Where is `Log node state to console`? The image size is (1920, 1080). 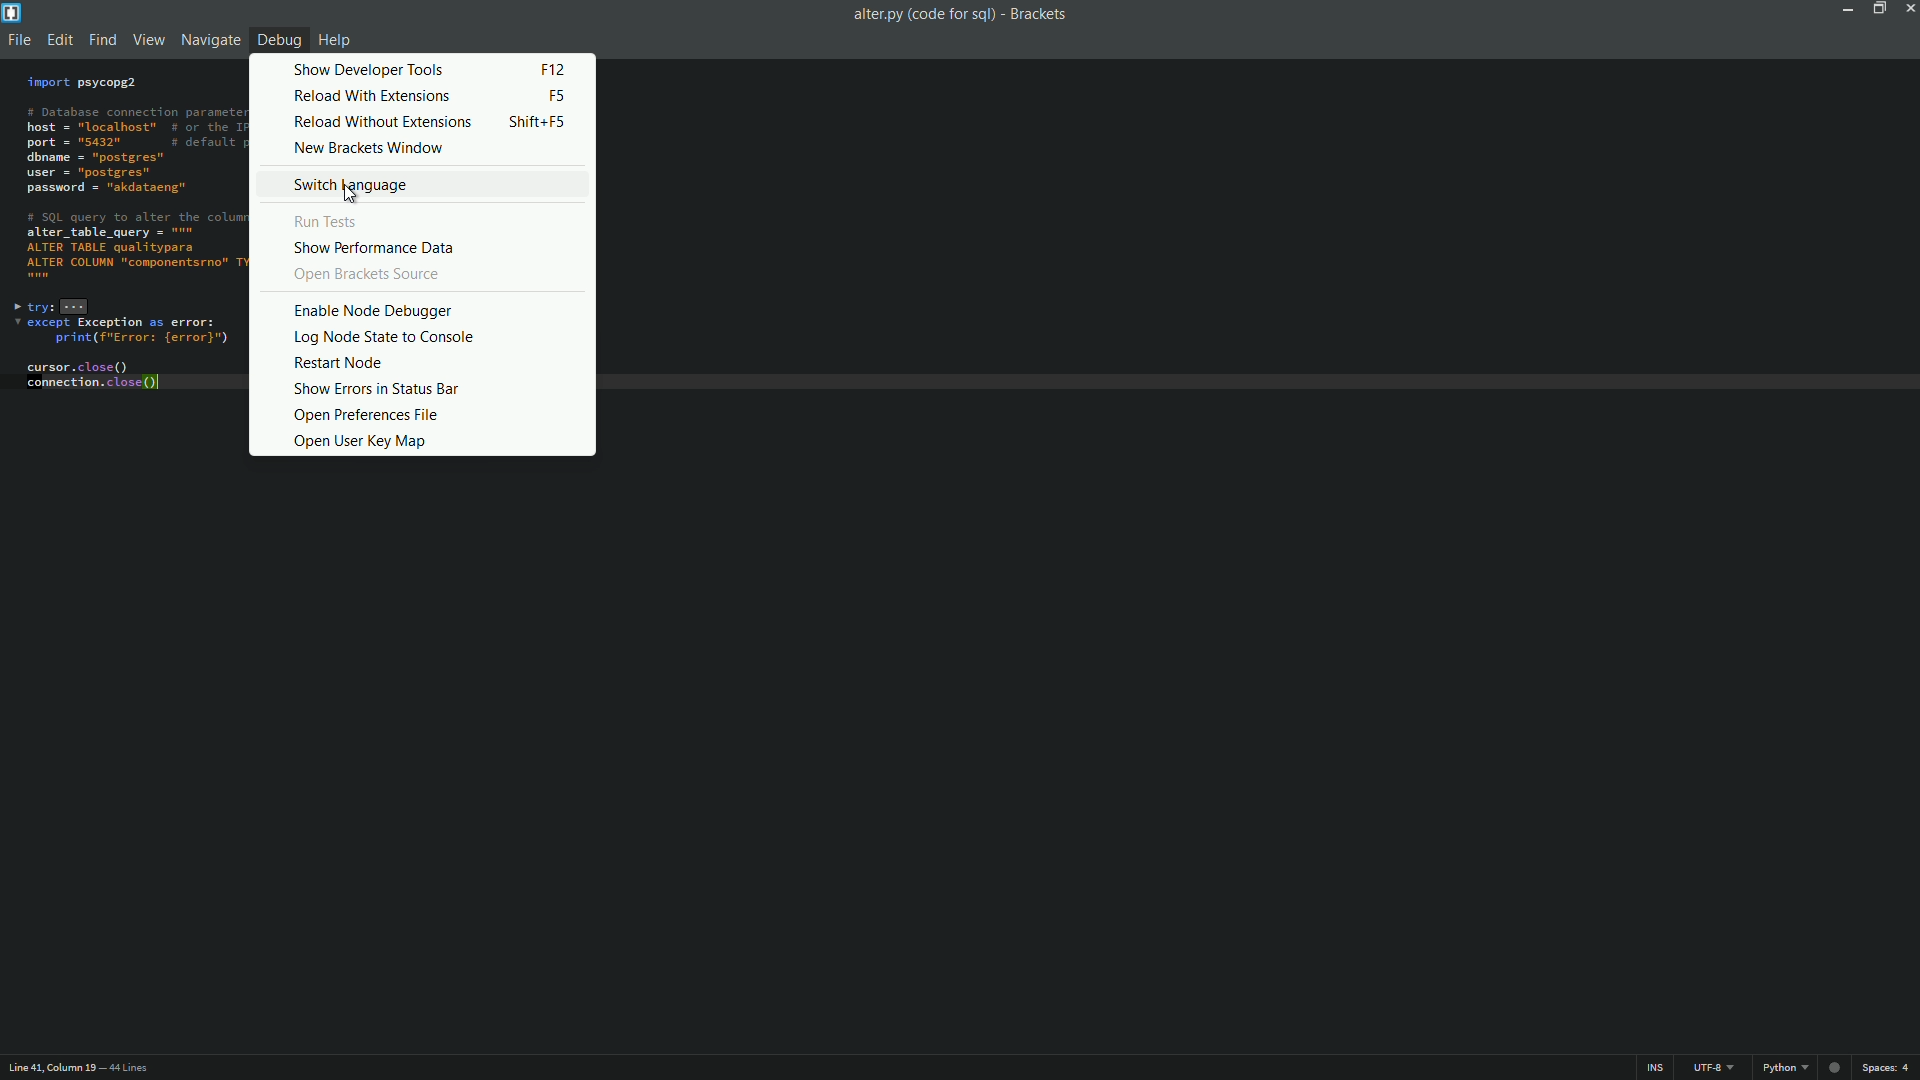
Log node state to console is located at coordinates (382, 338).